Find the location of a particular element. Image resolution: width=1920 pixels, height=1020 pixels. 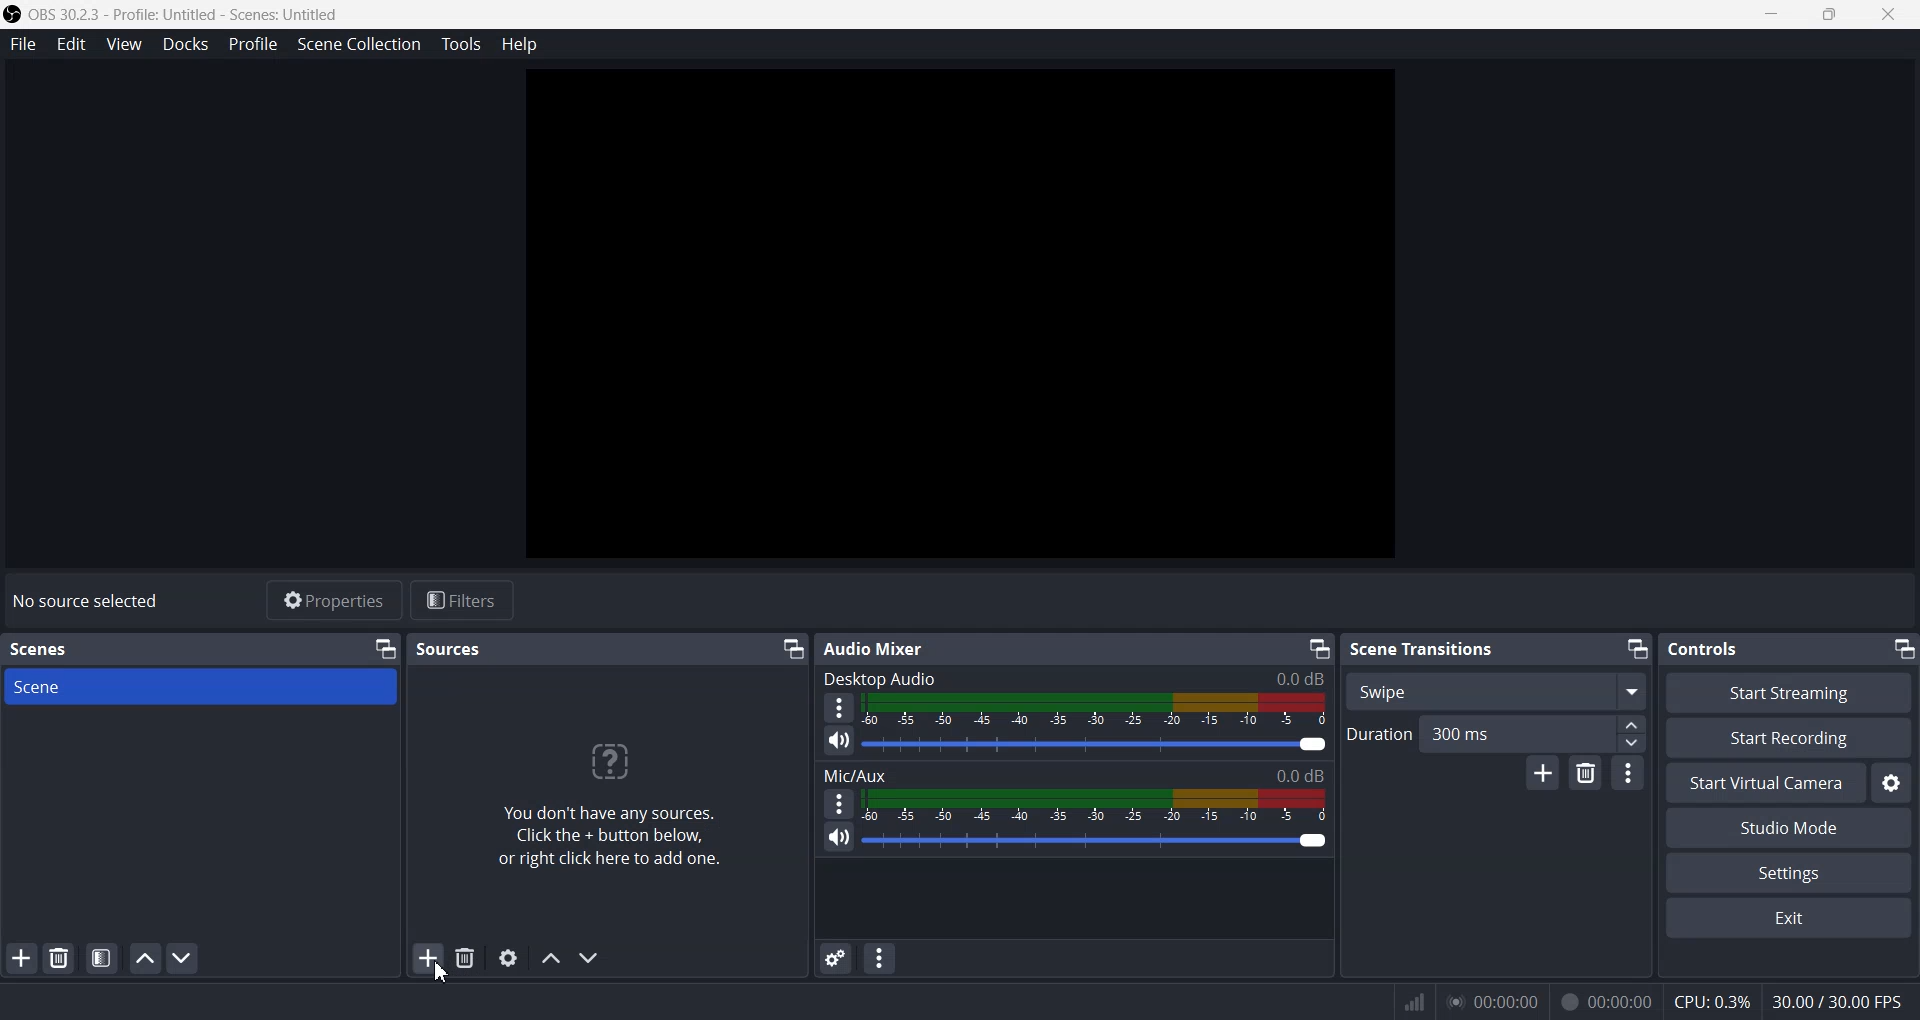

Audio Mixer is located at coordinates (874, 647).